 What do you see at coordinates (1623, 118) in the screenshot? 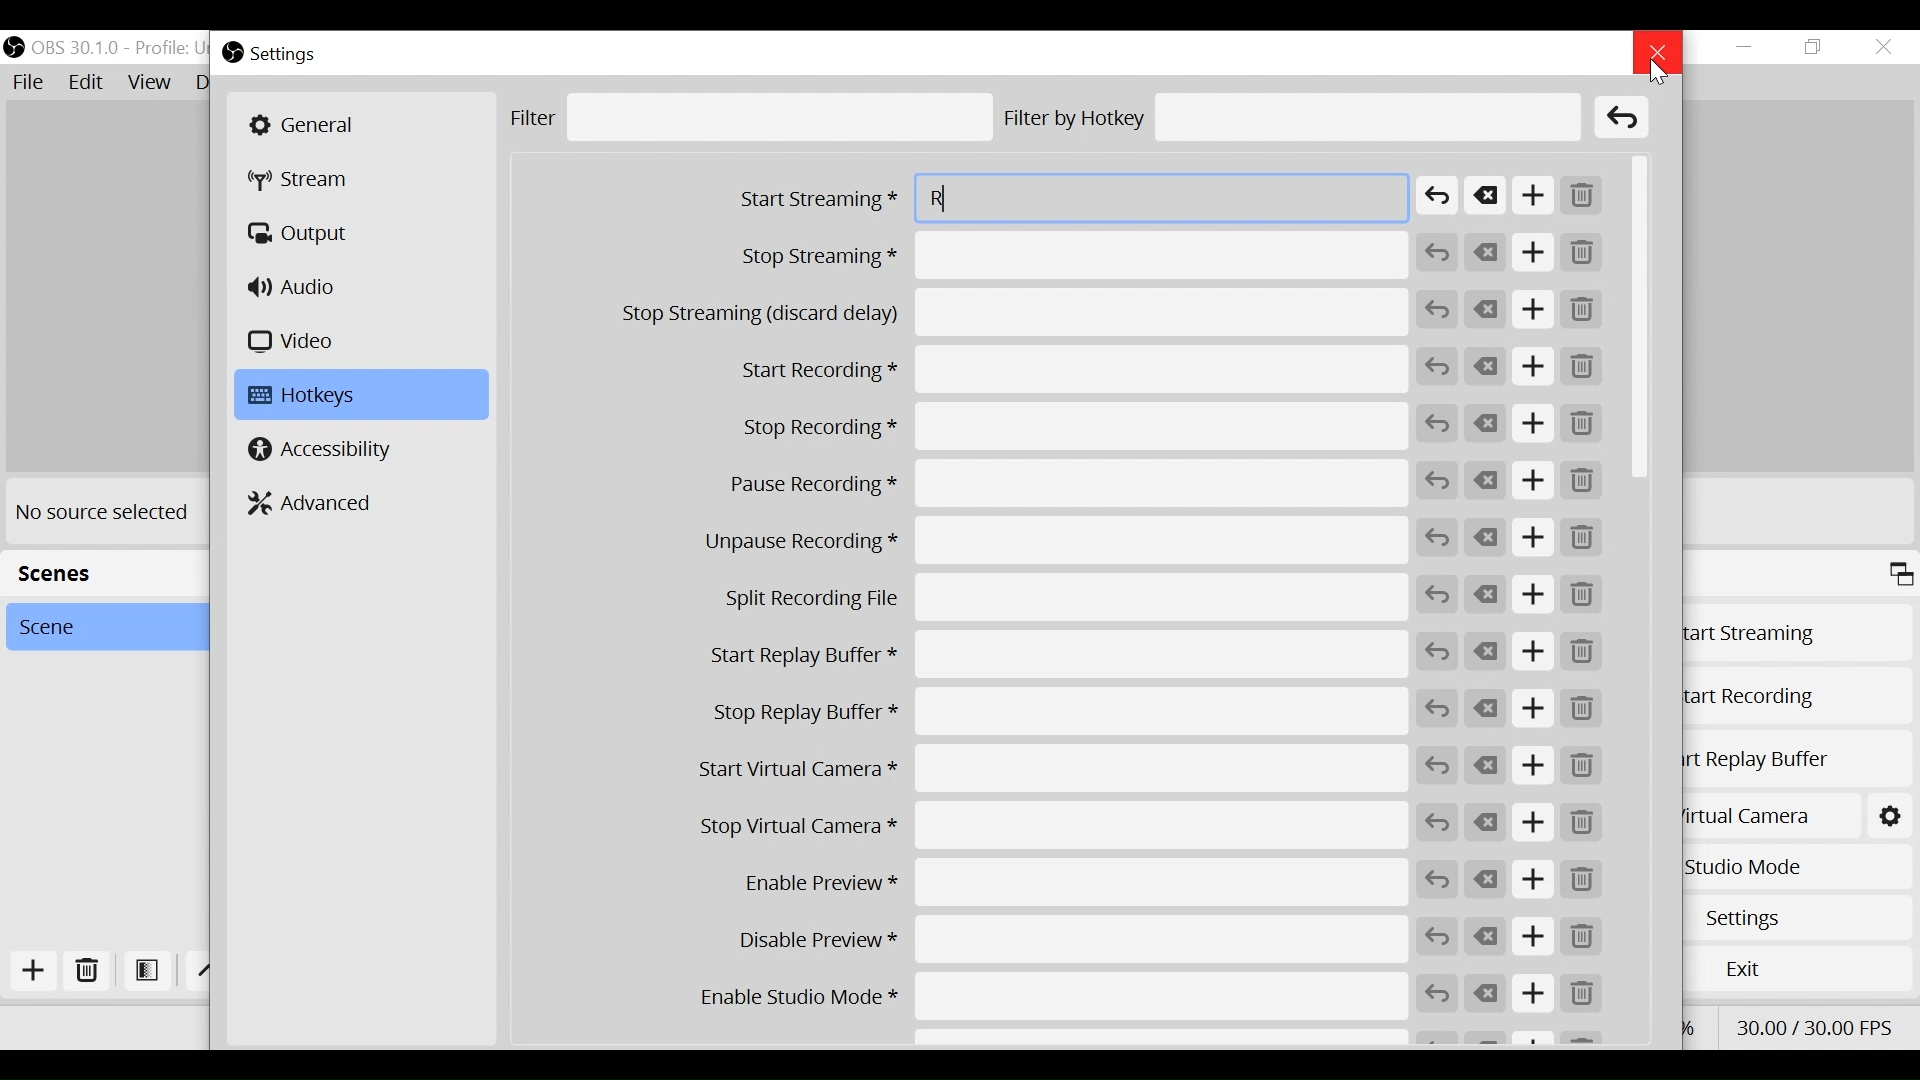
I see `Clear` at bounding box center [1623, 118].